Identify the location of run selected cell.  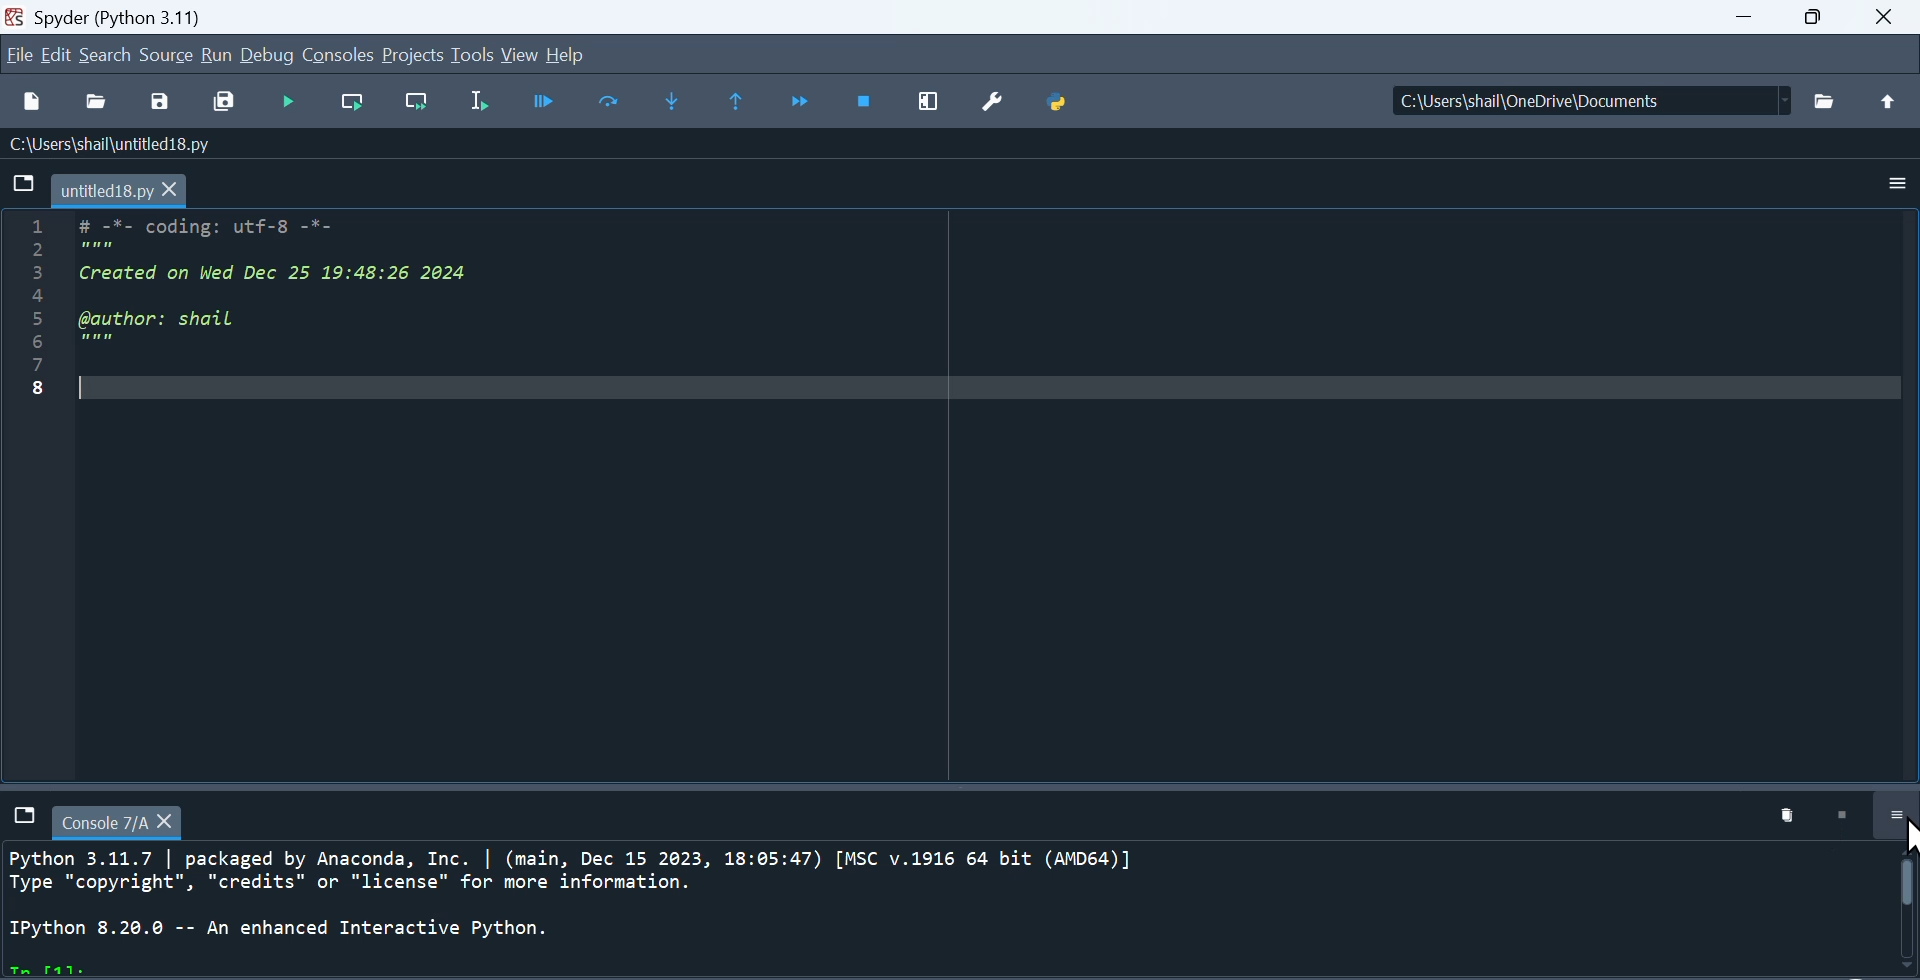
(476, 103).